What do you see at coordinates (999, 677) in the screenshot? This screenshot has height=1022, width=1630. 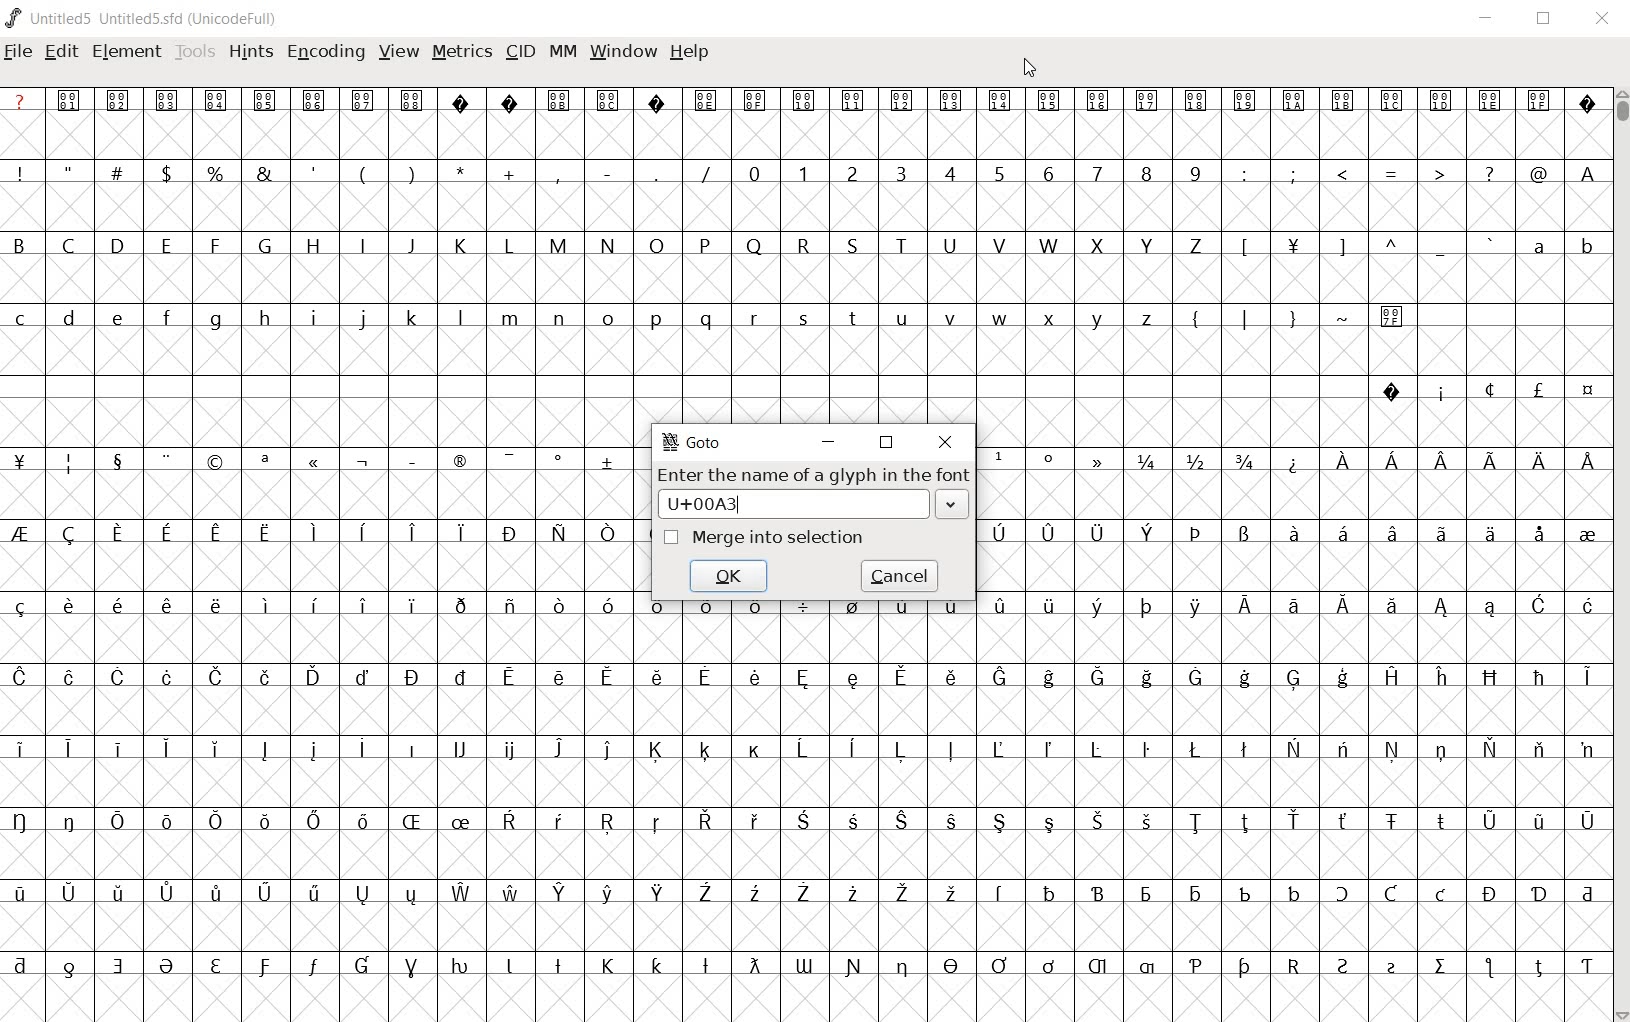 I see `Symbol` at bounding box center [999, 677].